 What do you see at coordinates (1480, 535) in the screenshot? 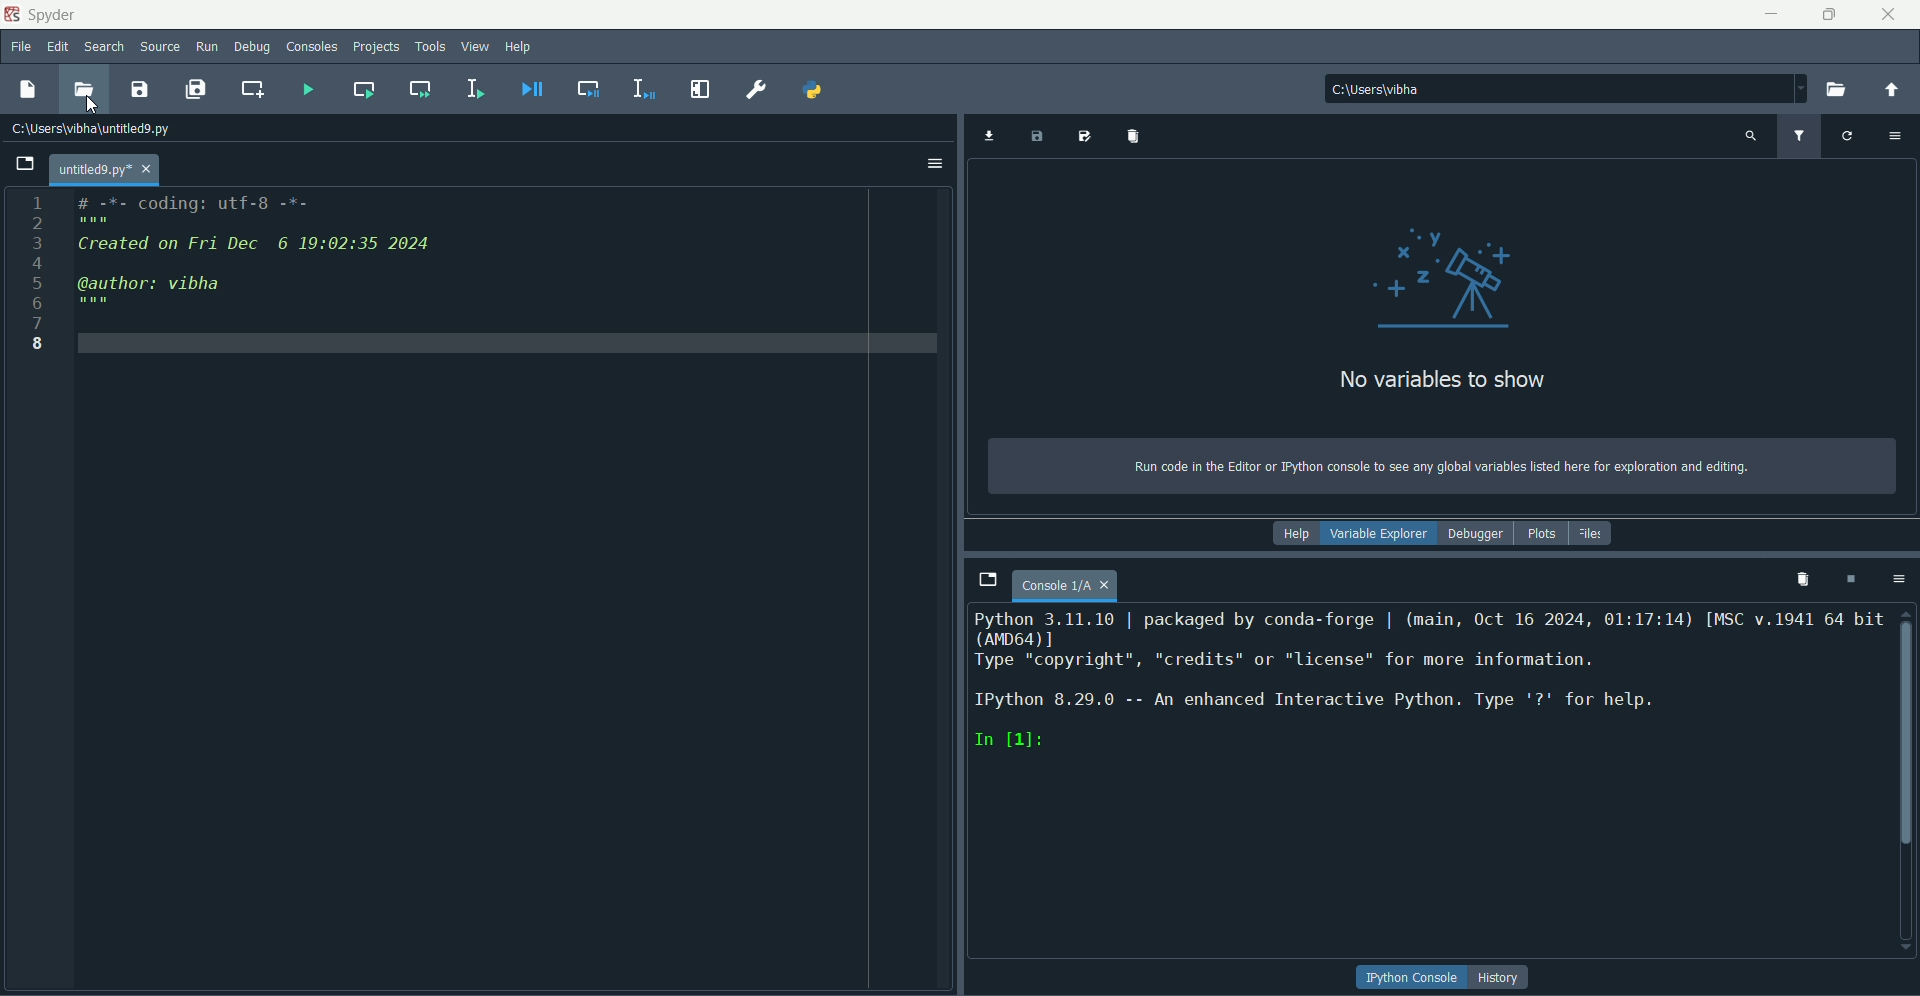
I see `debugger` at bounding box center [1480, 535].